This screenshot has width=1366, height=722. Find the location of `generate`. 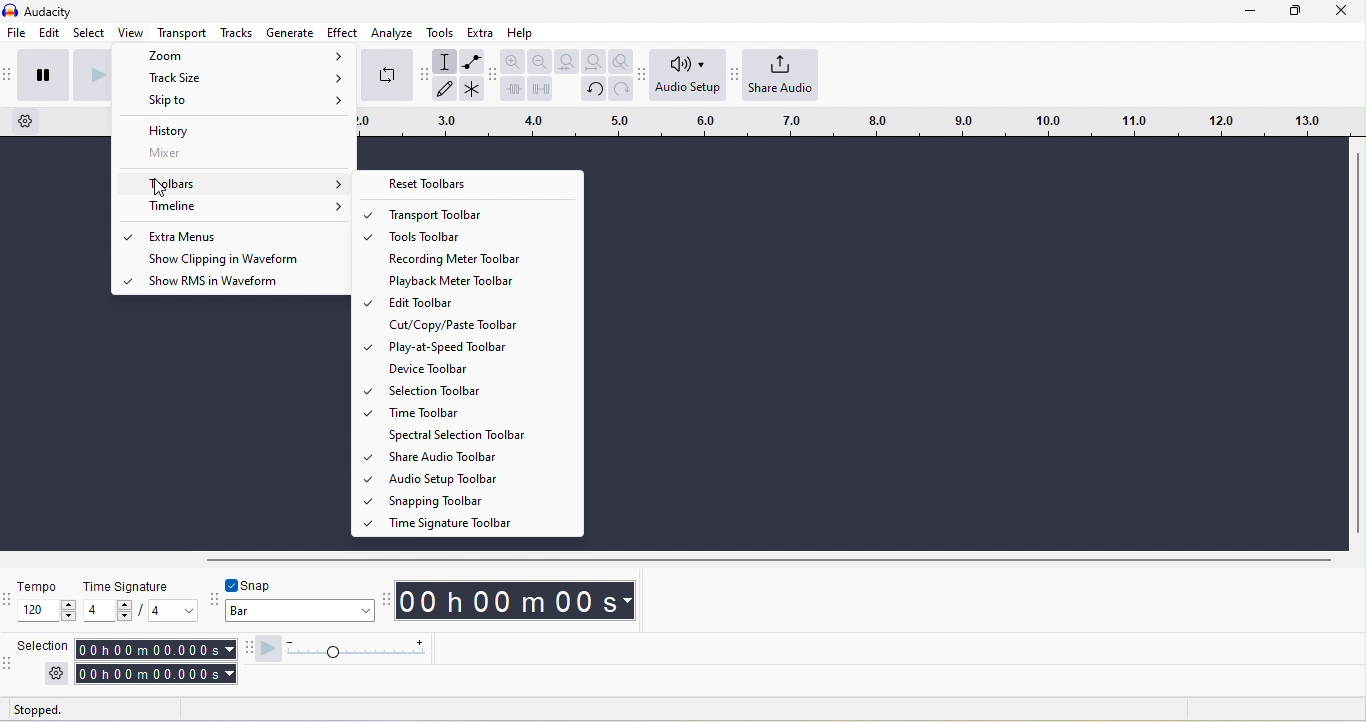

generate is located at coordinates (290, 32).